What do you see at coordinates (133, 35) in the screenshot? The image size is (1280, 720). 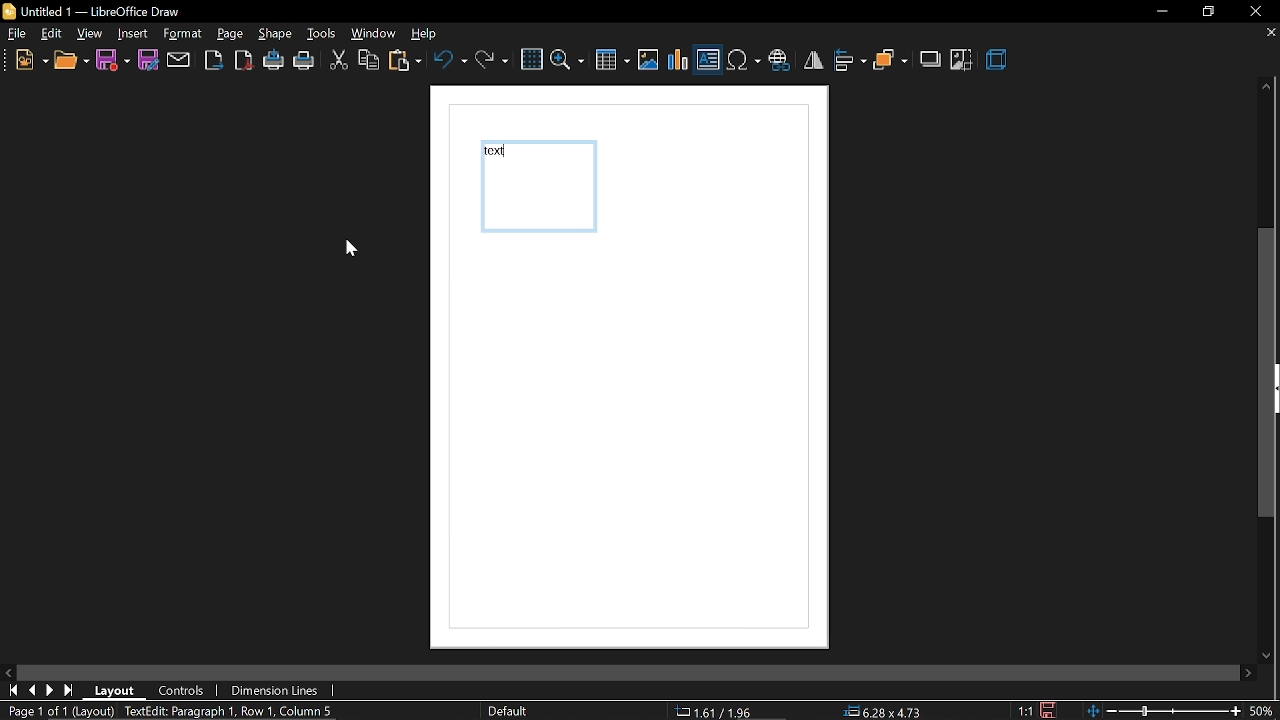 I see `insert` at bounding box center [133, 35].